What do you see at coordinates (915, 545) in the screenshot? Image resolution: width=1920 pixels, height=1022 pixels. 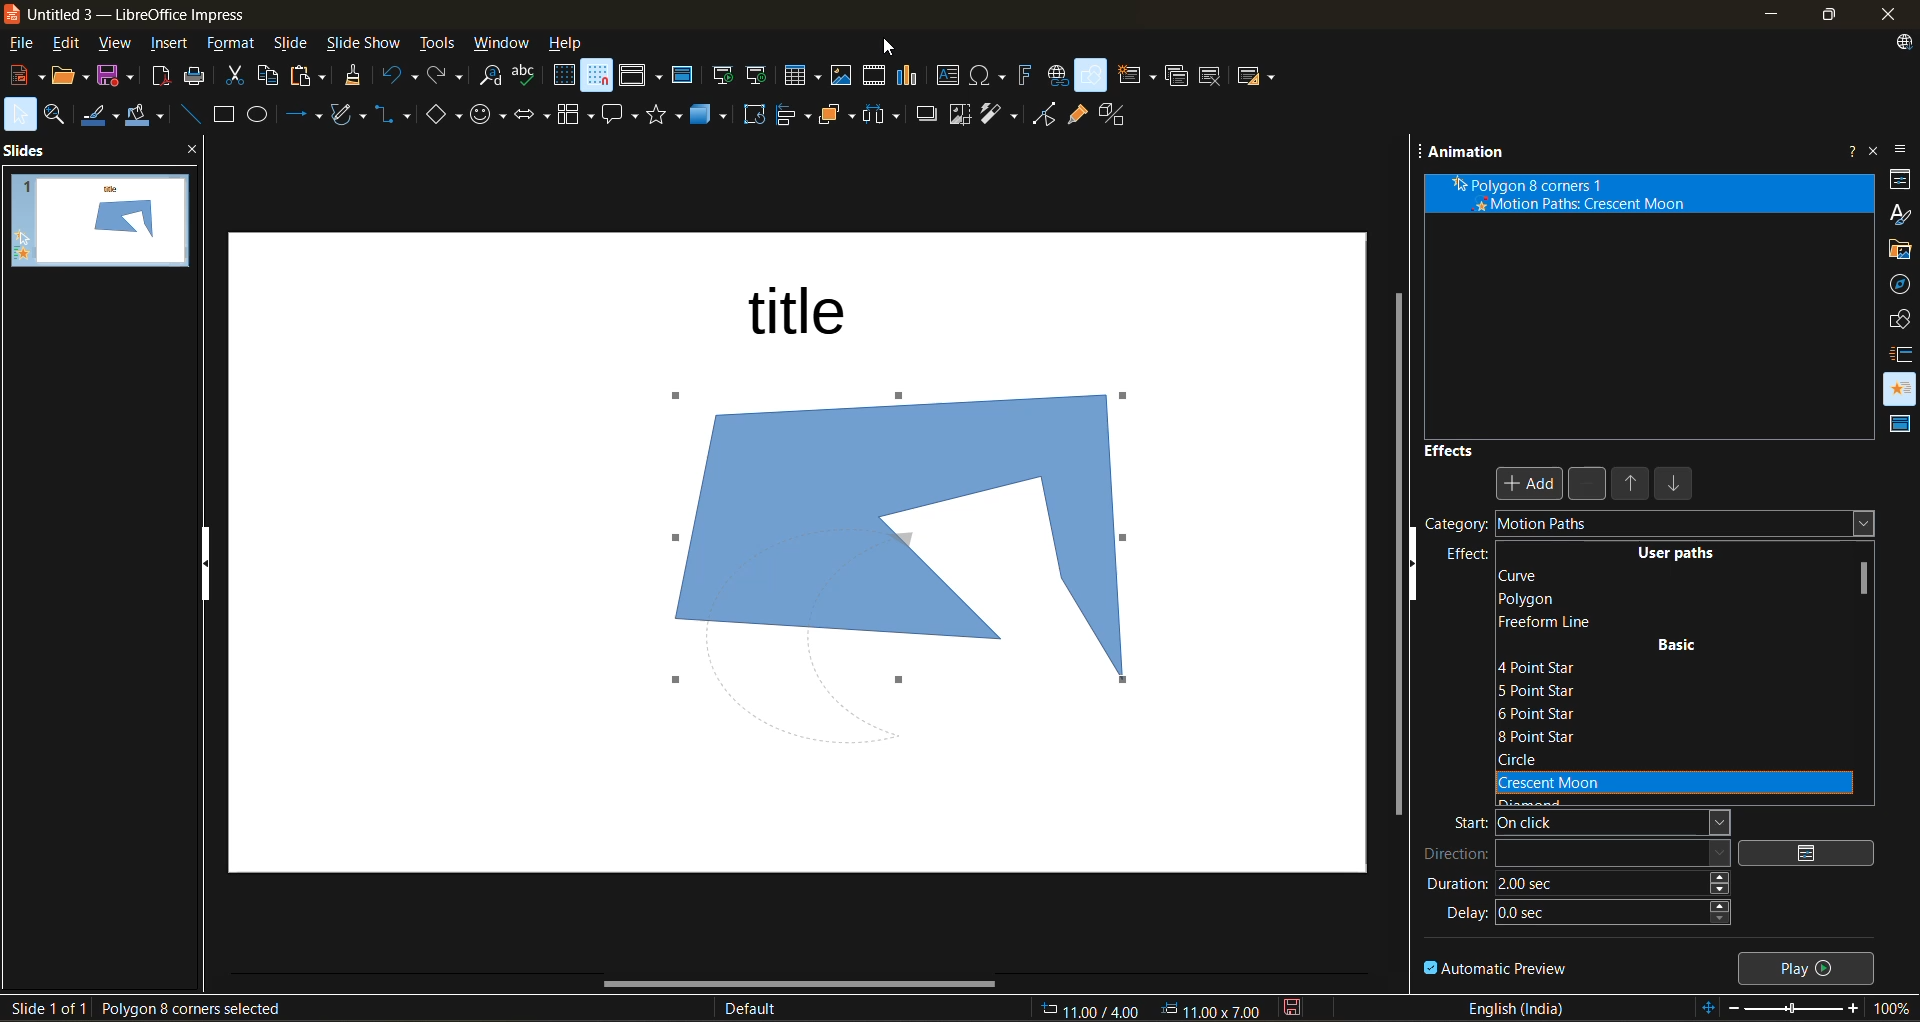 I see `shape inserted` at bounding box center [915, 545].